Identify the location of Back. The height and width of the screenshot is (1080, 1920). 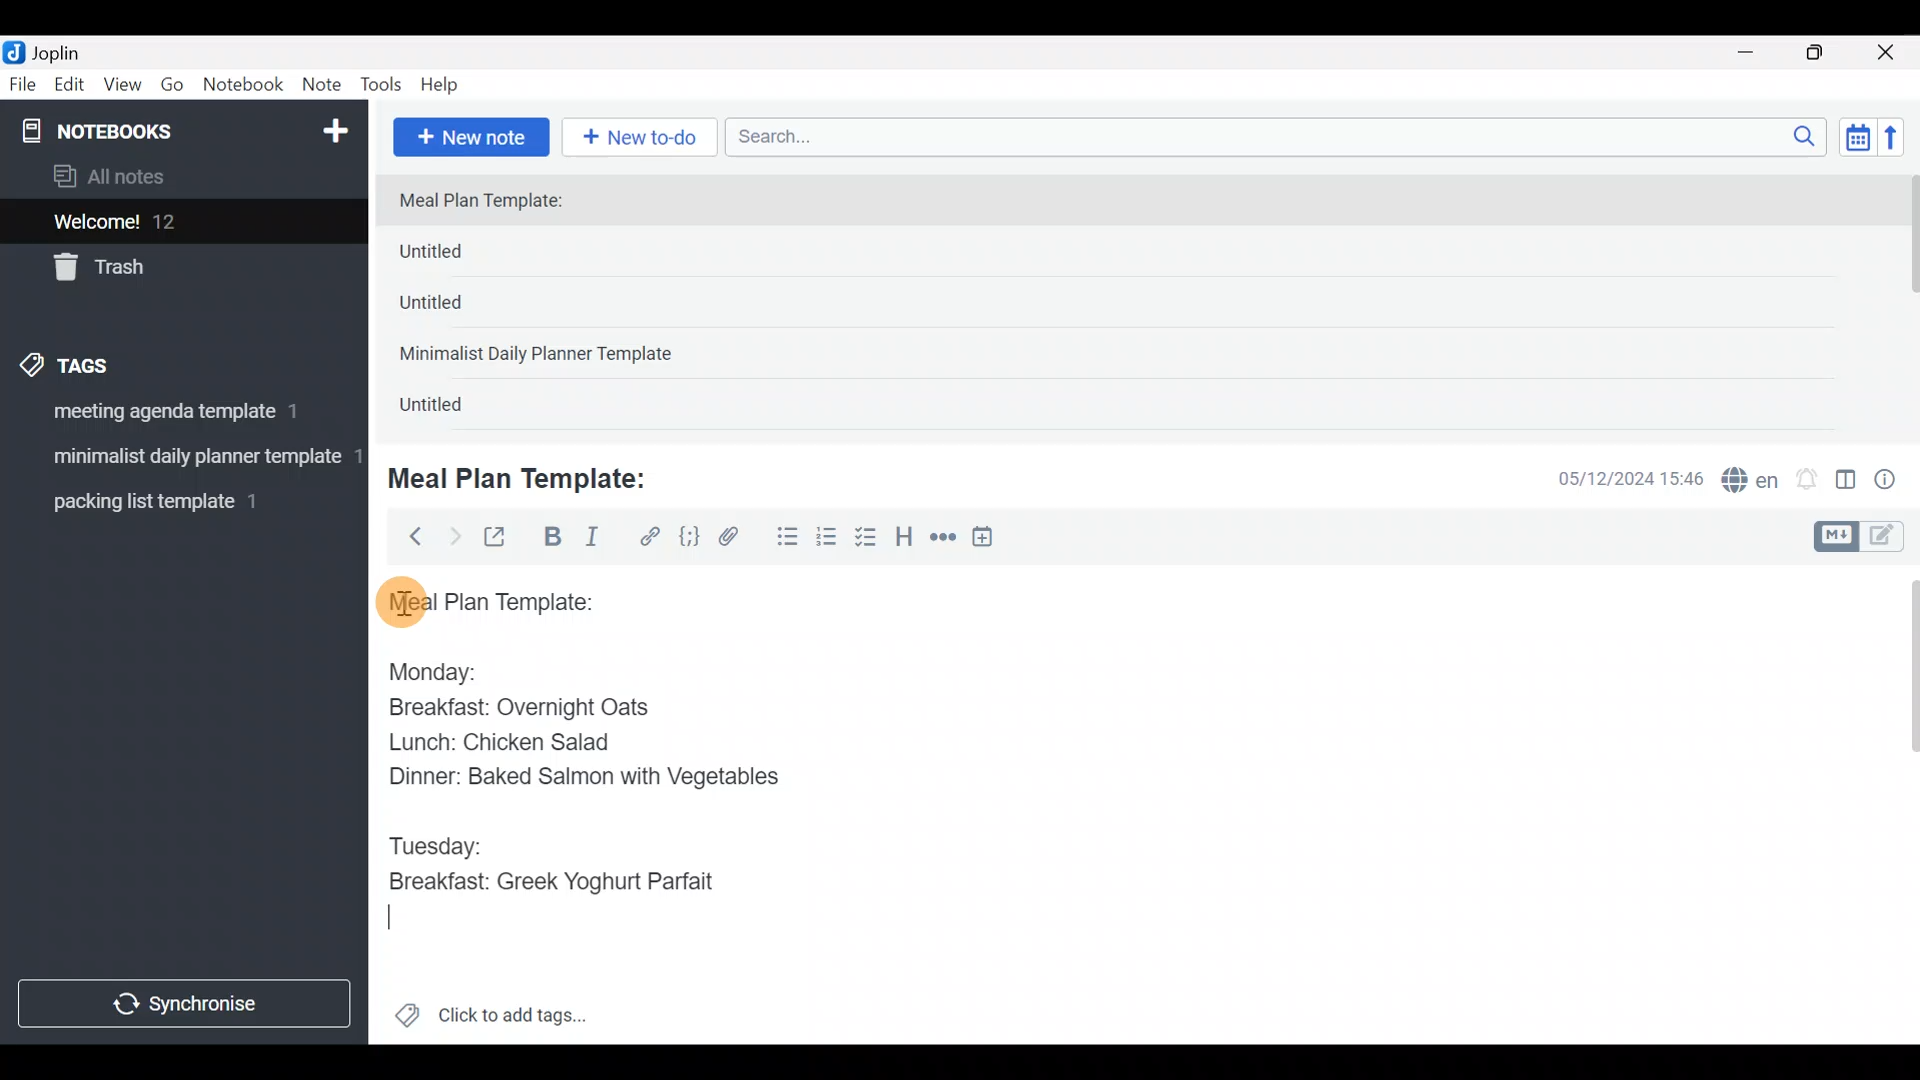
(407, 535).